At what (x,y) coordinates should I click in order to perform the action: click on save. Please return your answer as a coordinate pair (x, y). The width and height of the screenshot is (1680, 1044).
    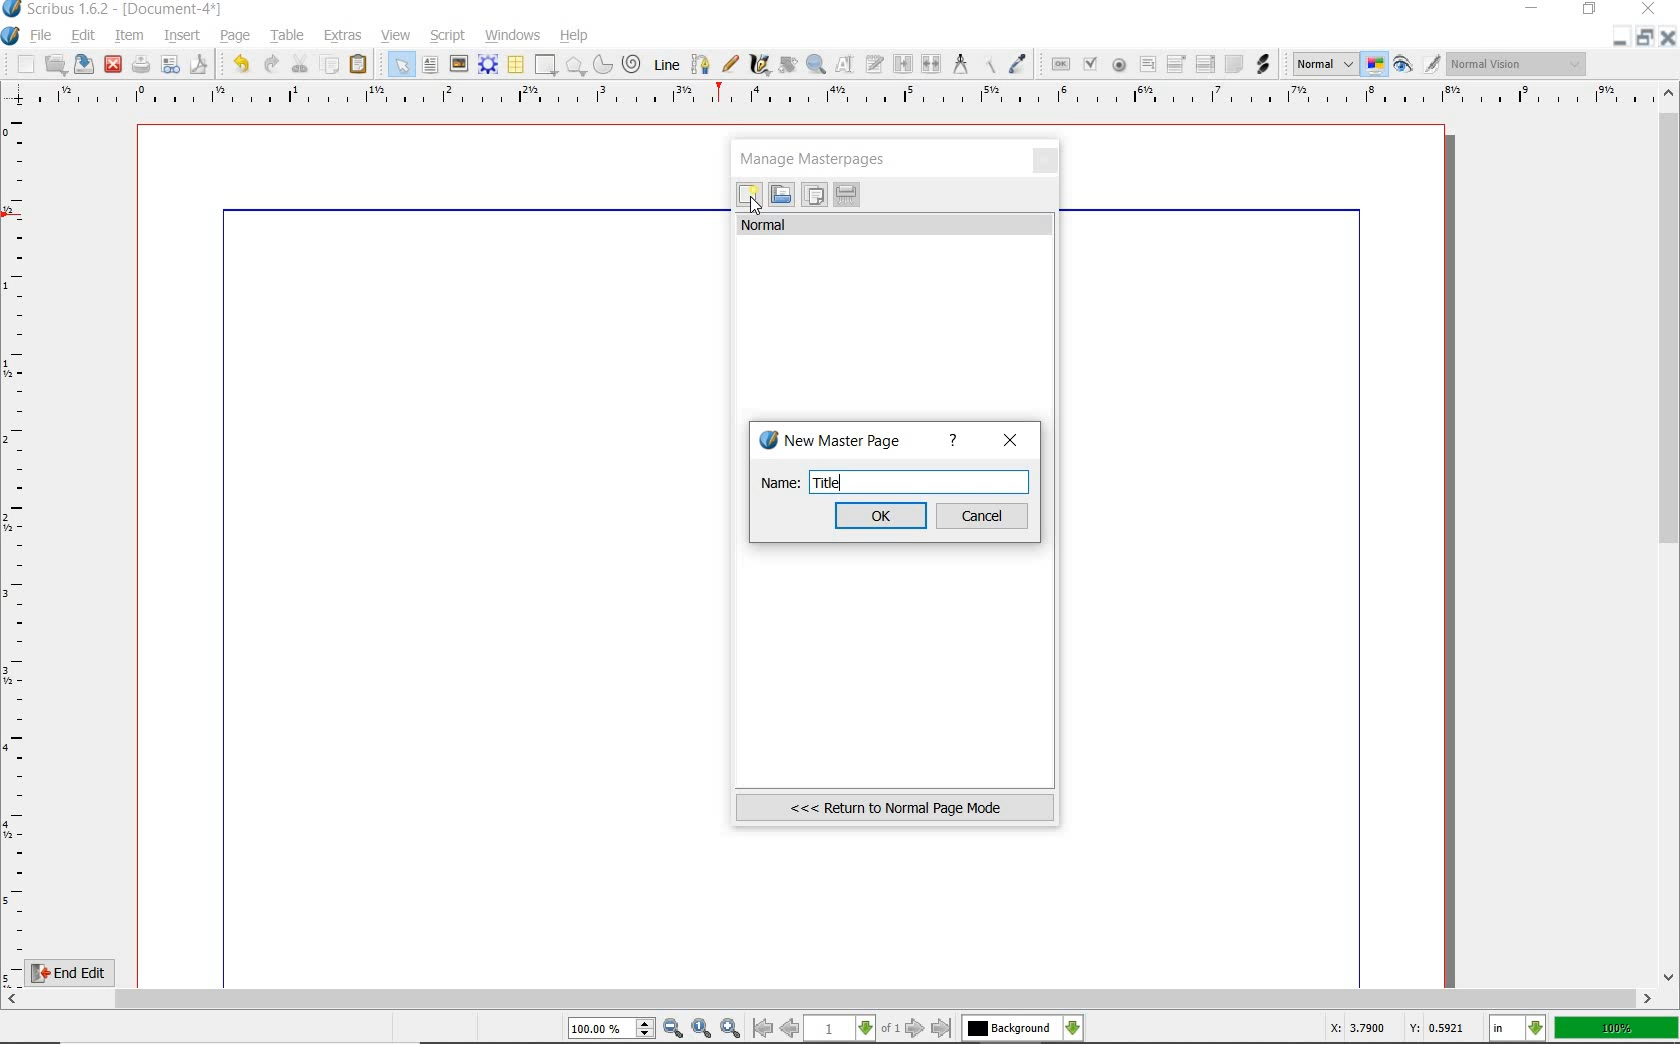
    Looking at the image, I should click on (85, 64).